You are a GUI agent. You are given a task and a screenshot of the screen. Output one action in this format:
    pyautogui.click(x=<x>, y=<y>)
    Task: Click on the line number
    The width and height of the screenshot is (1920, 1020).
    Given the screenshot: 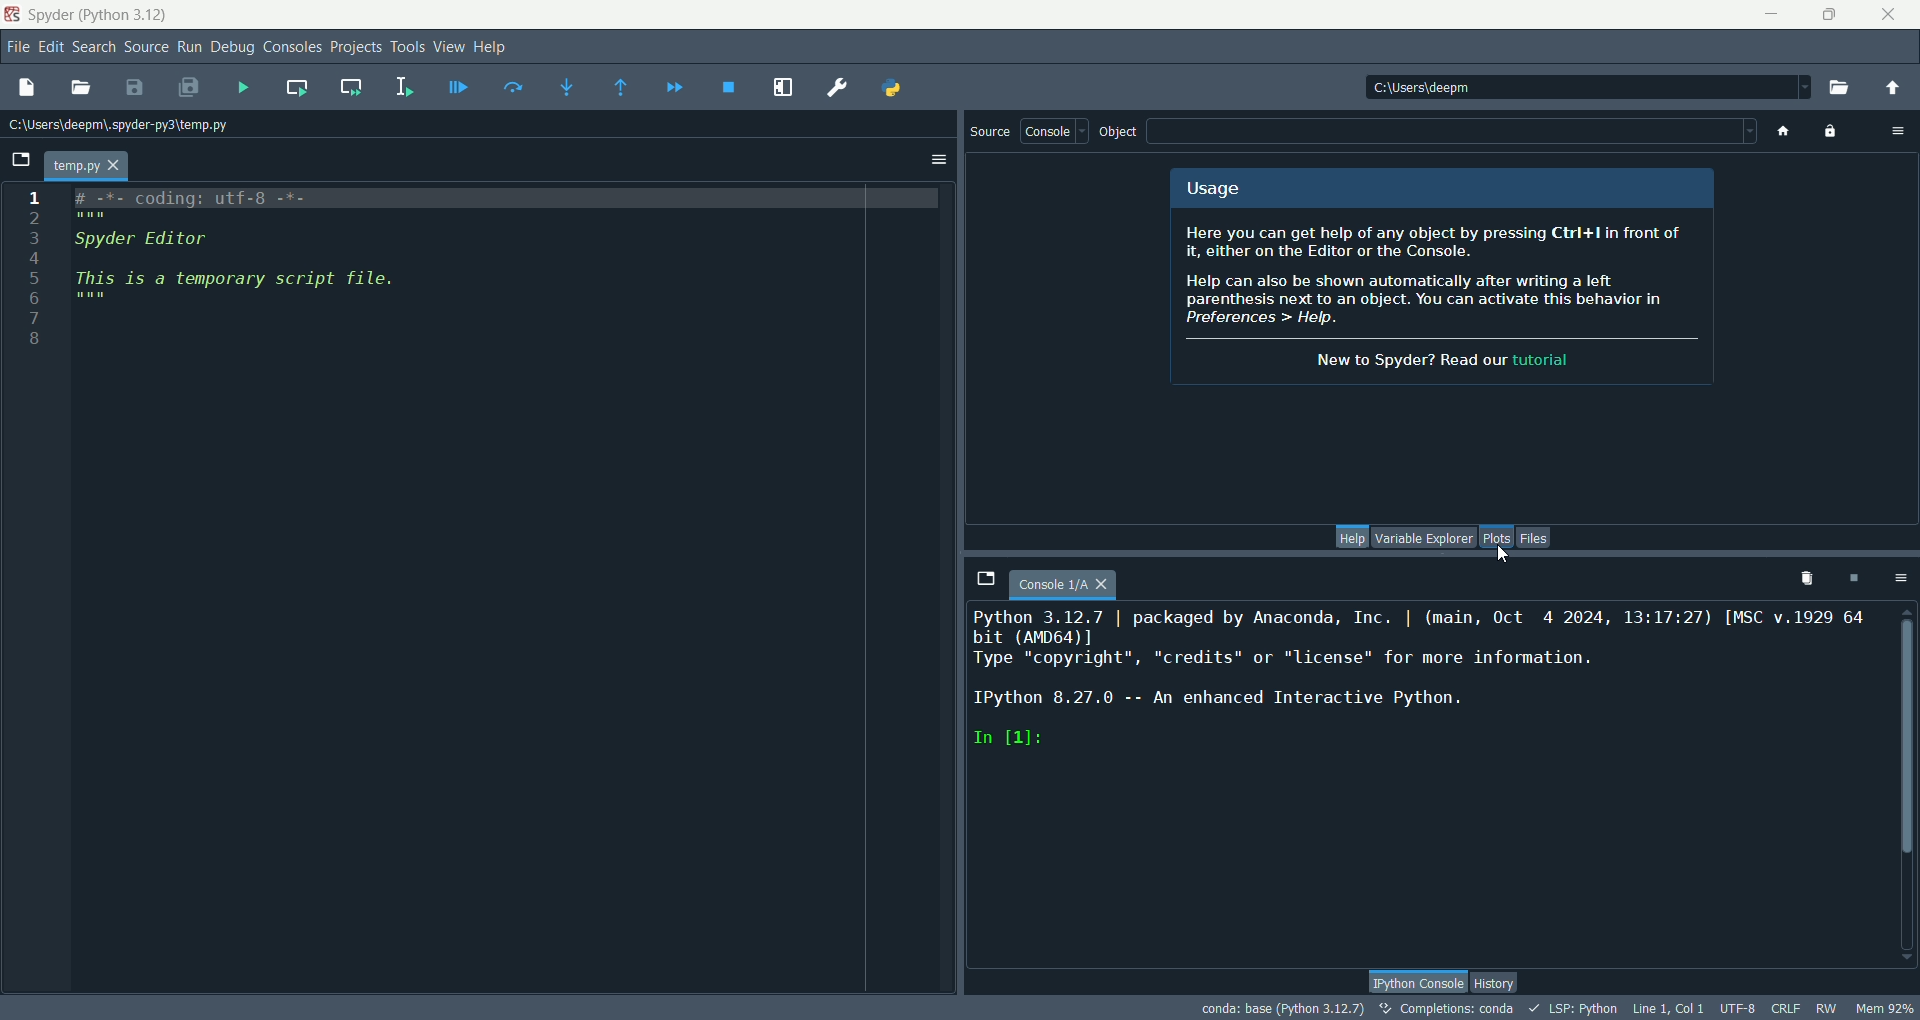 What is the action you would take?
    pyautogui.click(x=31, y=266)
    